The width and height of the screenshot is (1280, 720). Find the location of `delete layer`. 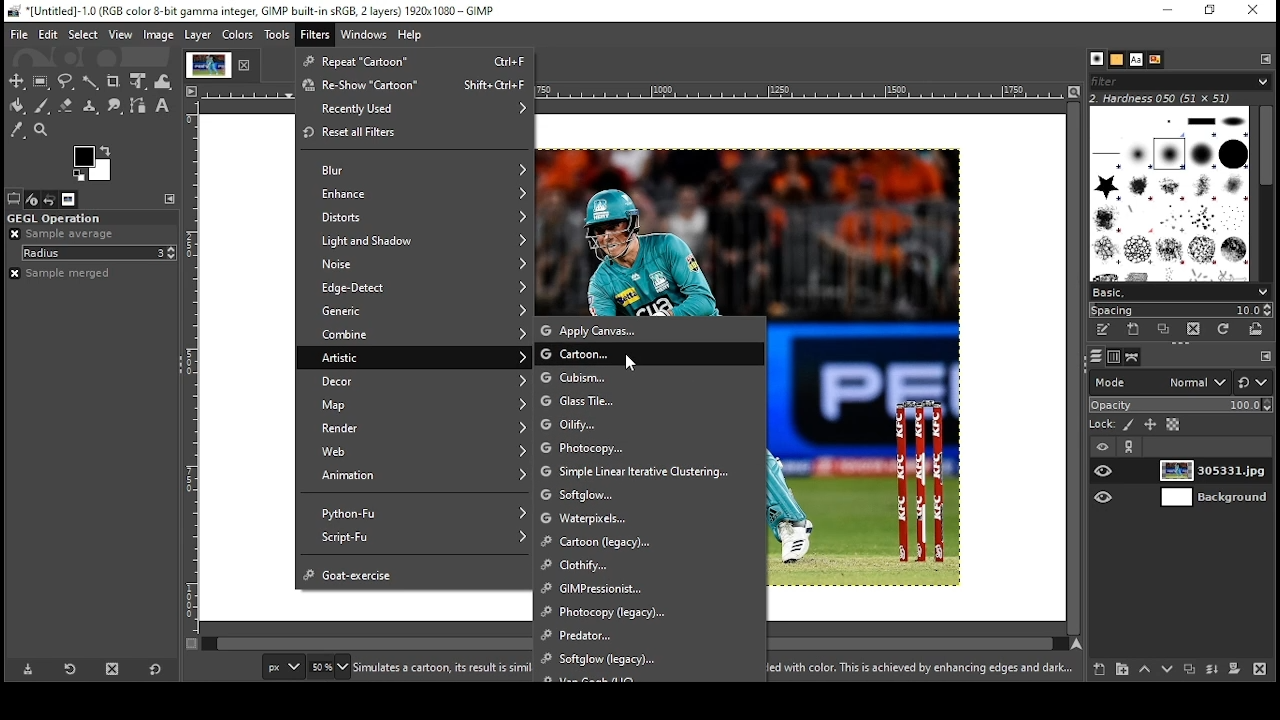

delete layer is located at coordinates (1262, 671).